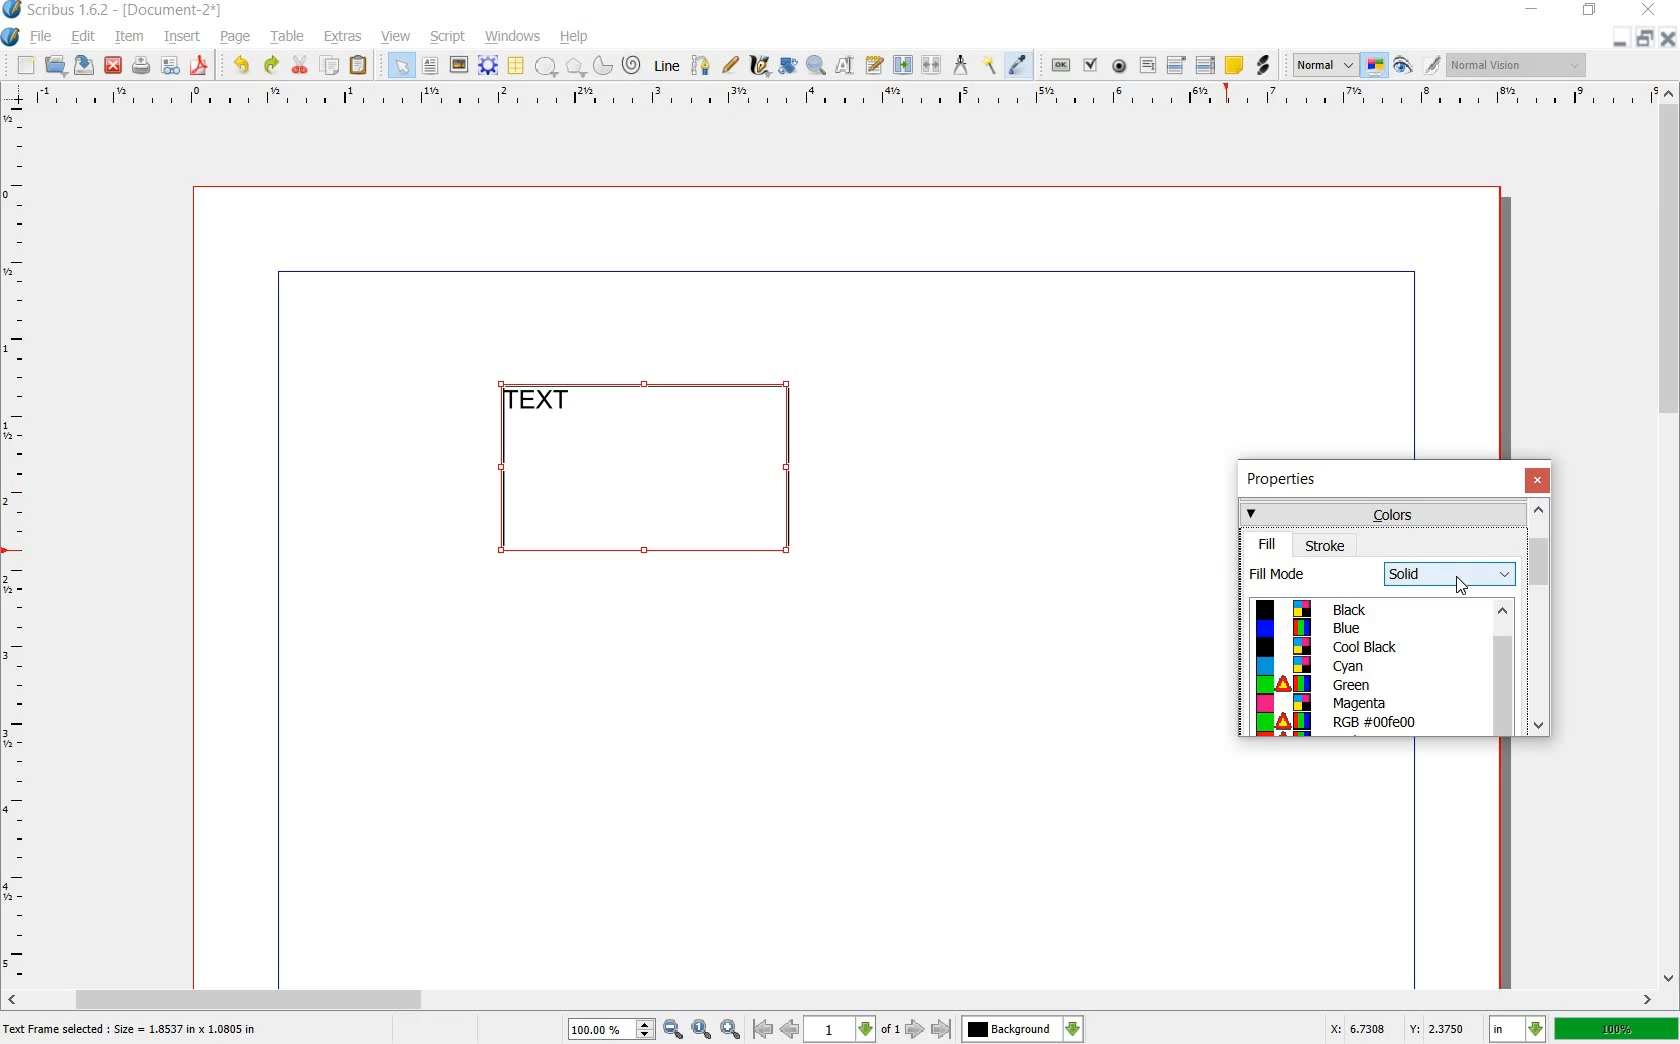 Image resolution: width=1680 pixels, height=1044 pixels. Describe the element at coordinates (17, 544) in the screenshot. I see `ruler` at that location.